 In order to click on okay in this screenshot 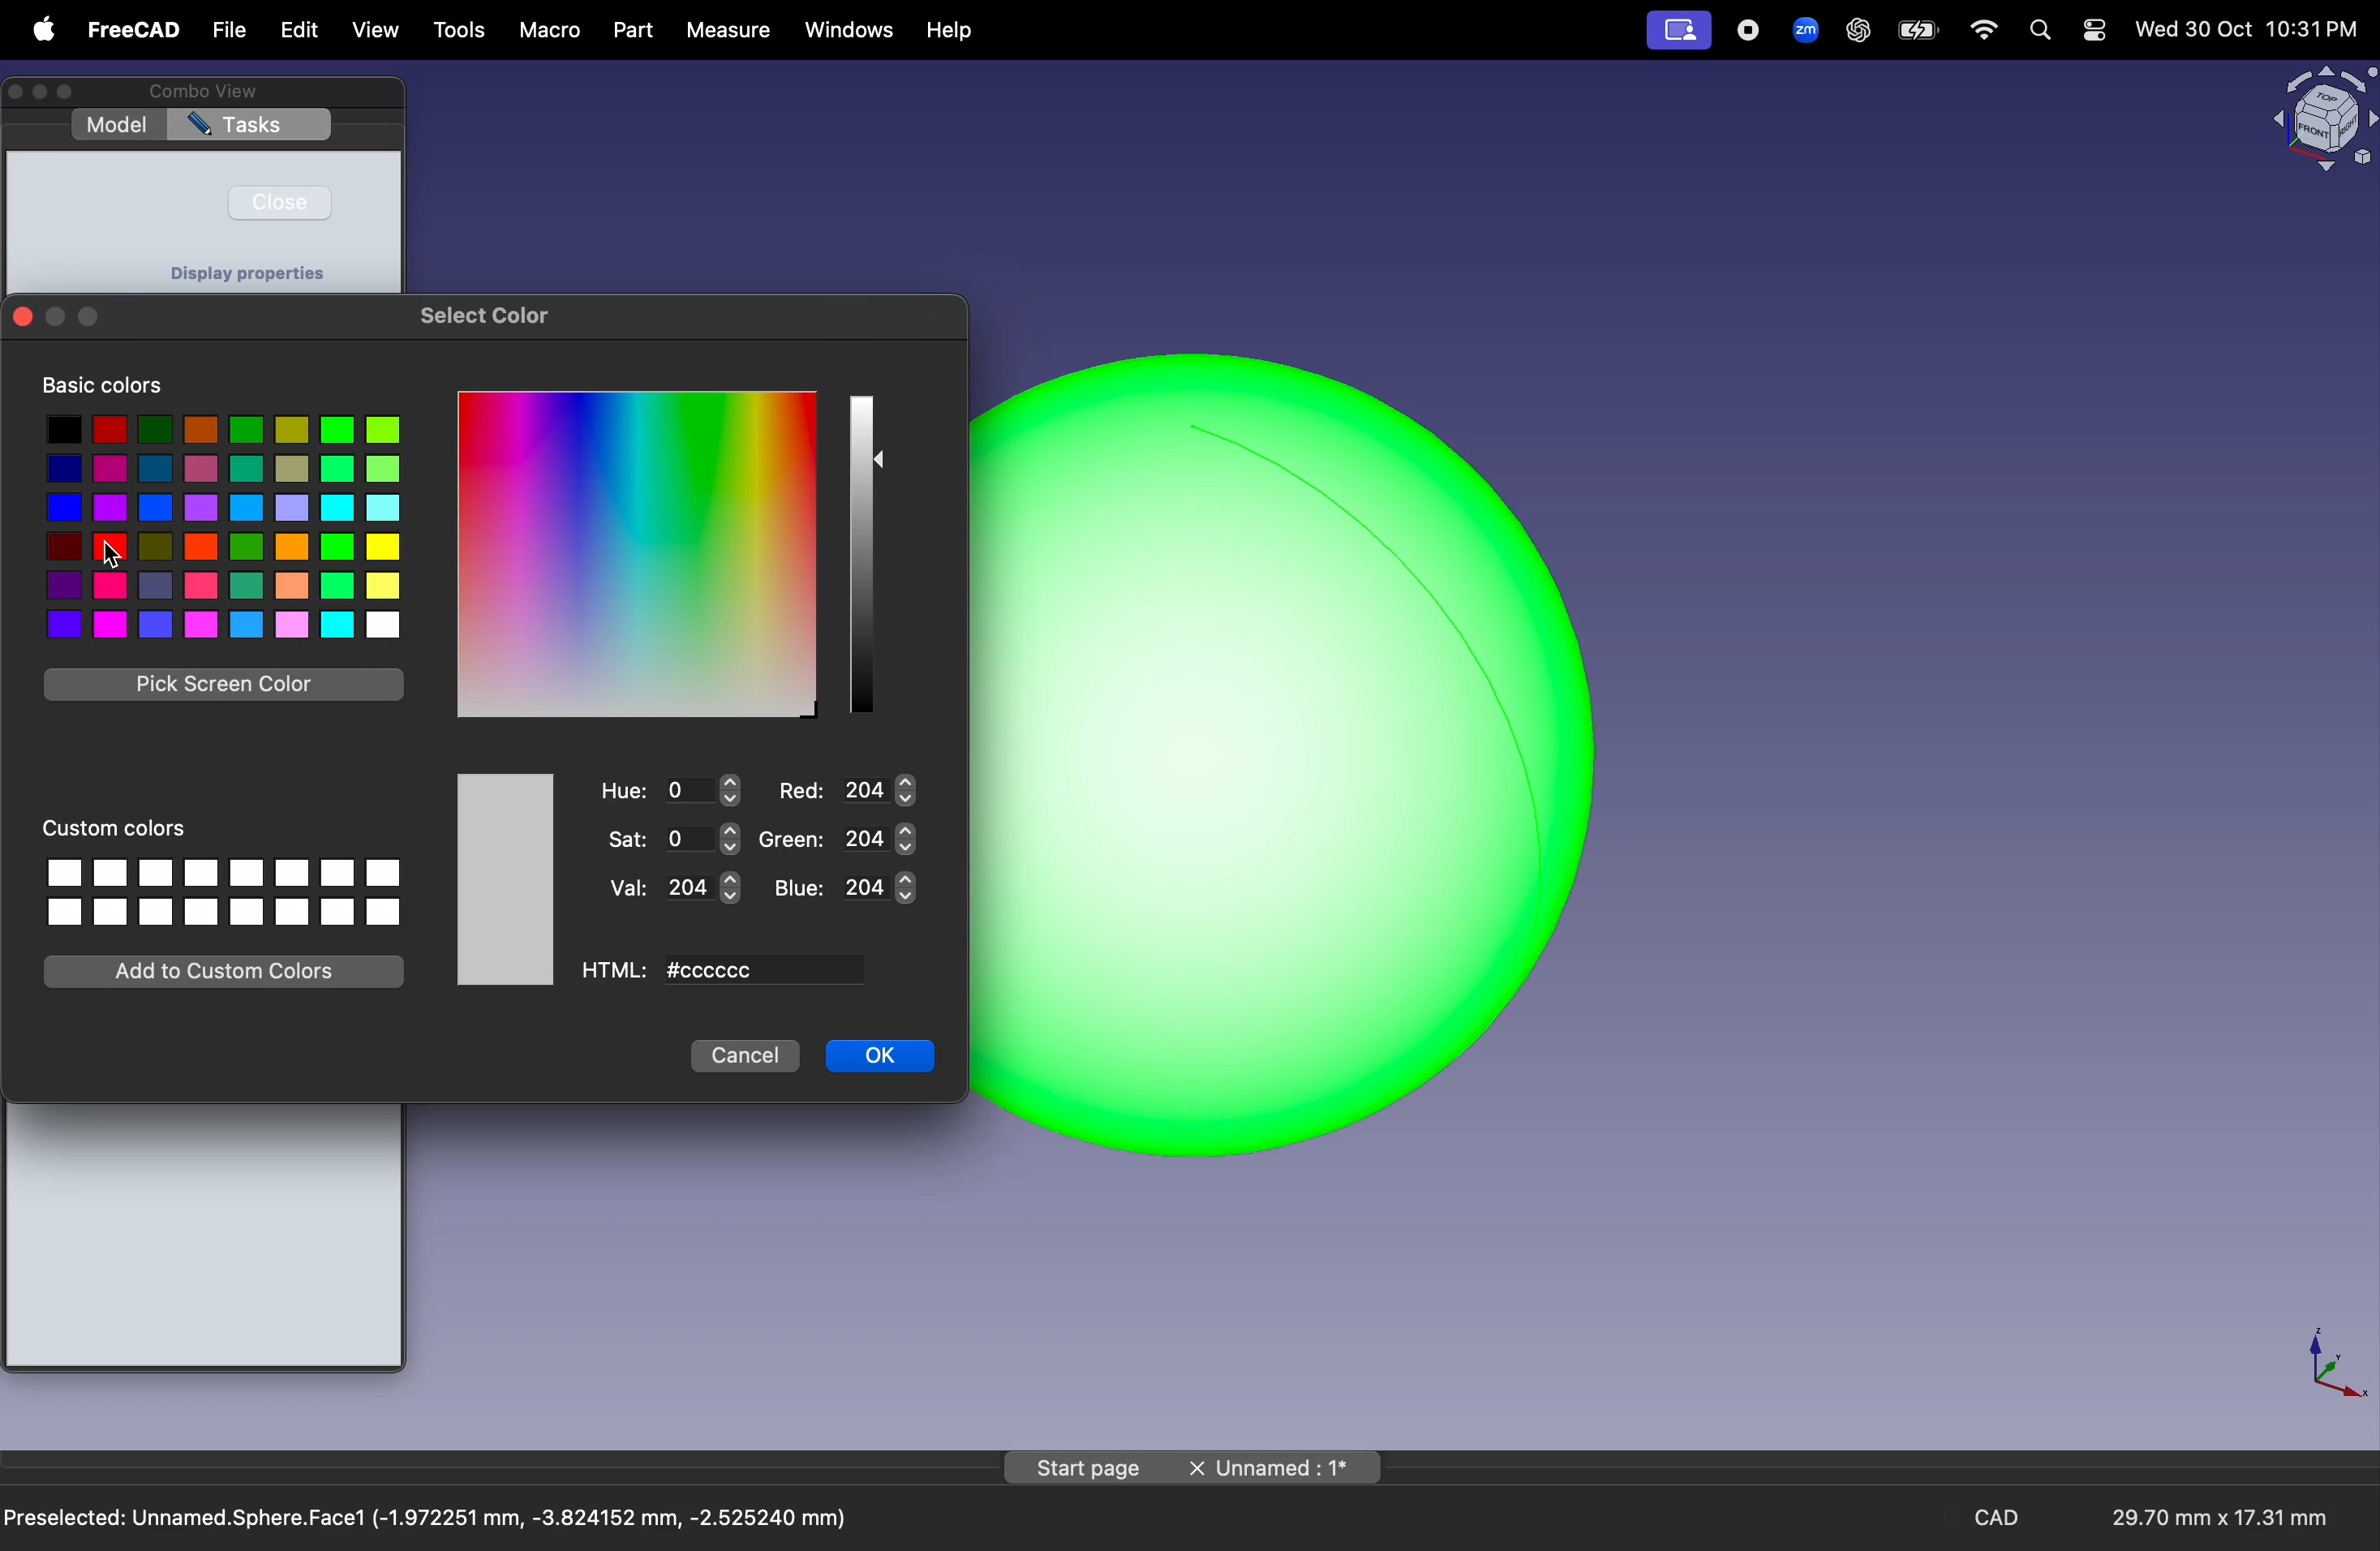, I will do `click(881, 1056)`.